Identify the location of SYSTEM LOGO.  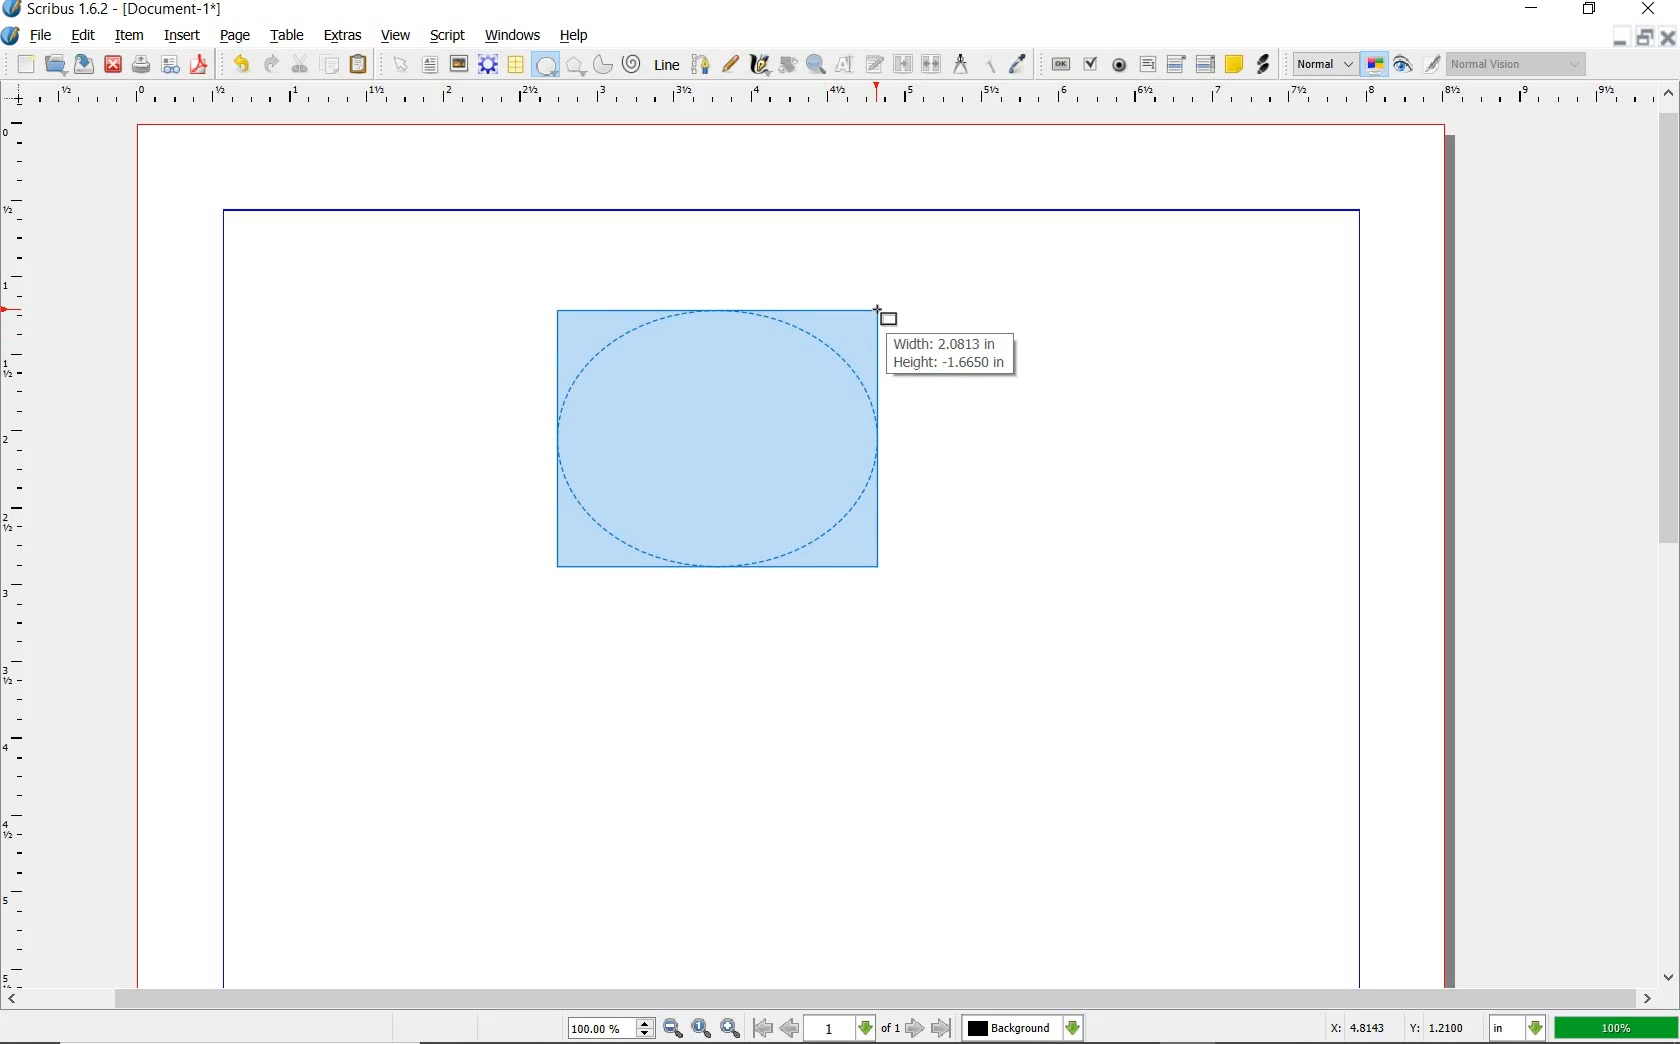
(11, 36).